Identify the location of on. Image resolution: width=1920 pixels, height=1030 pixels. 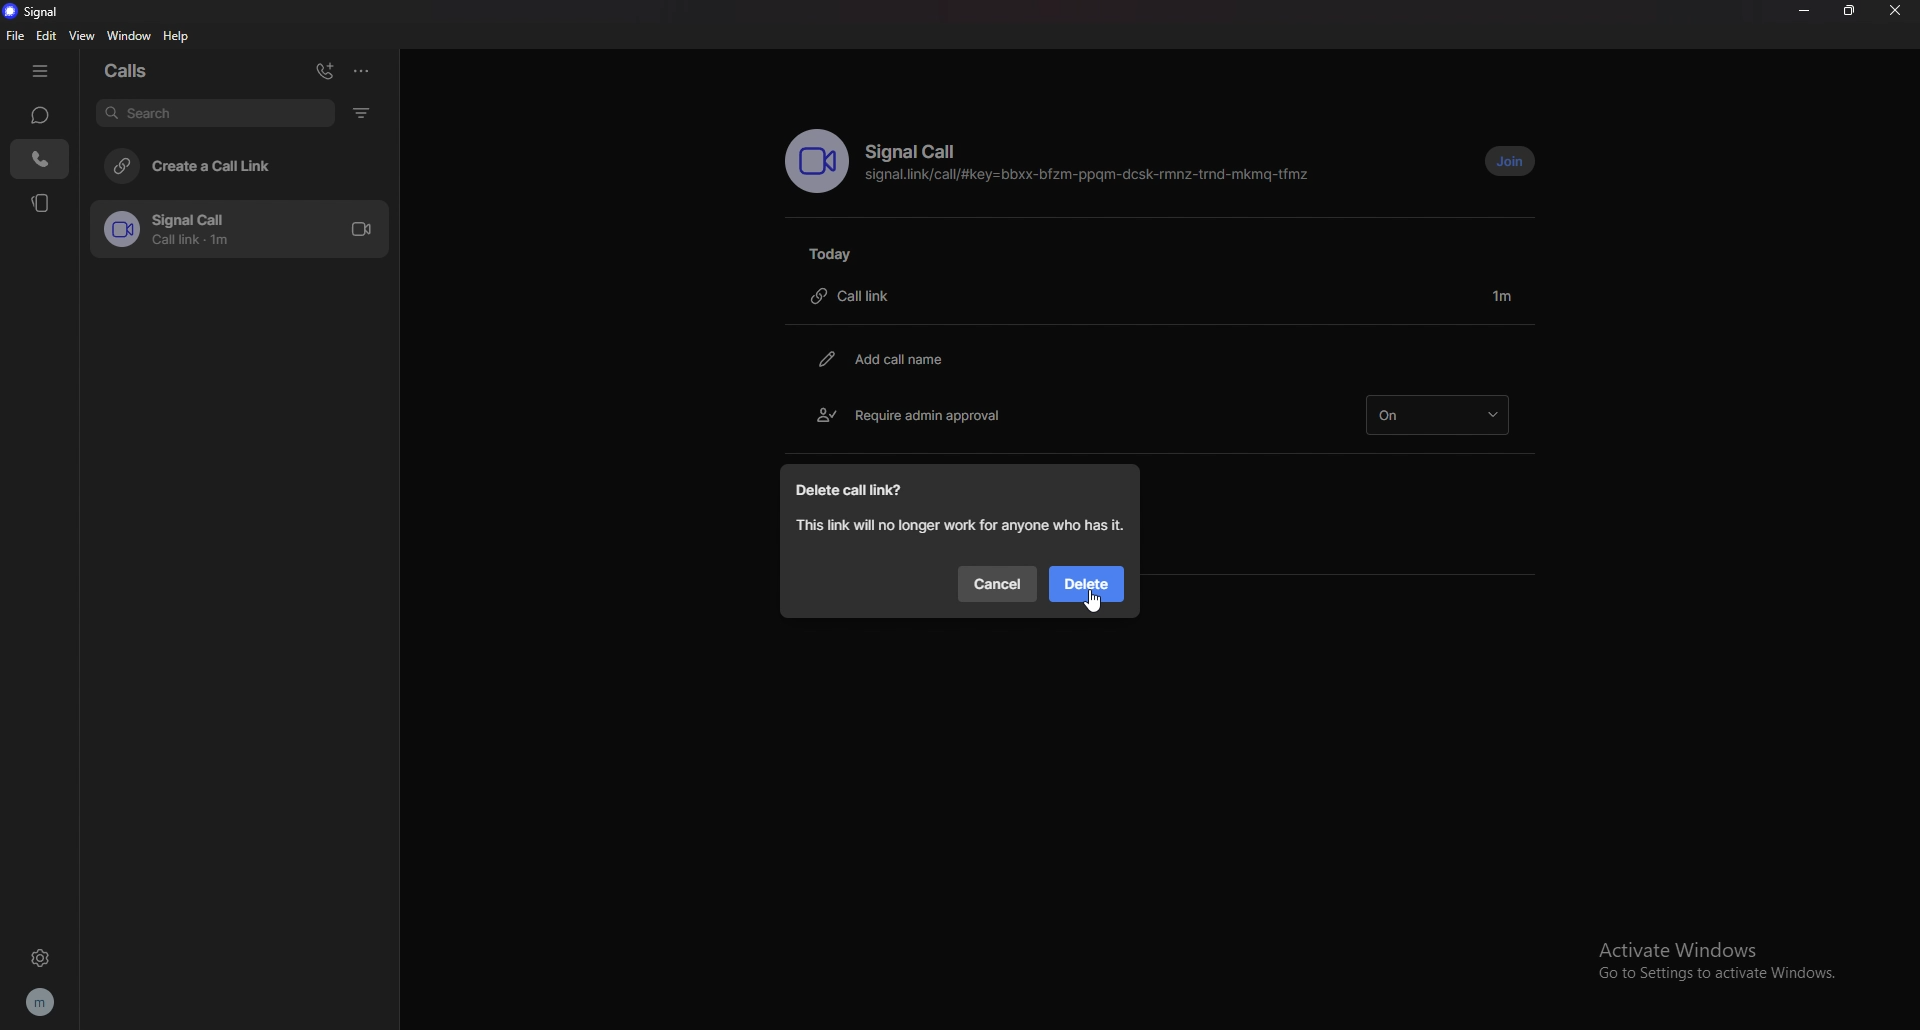
(1442, 413).